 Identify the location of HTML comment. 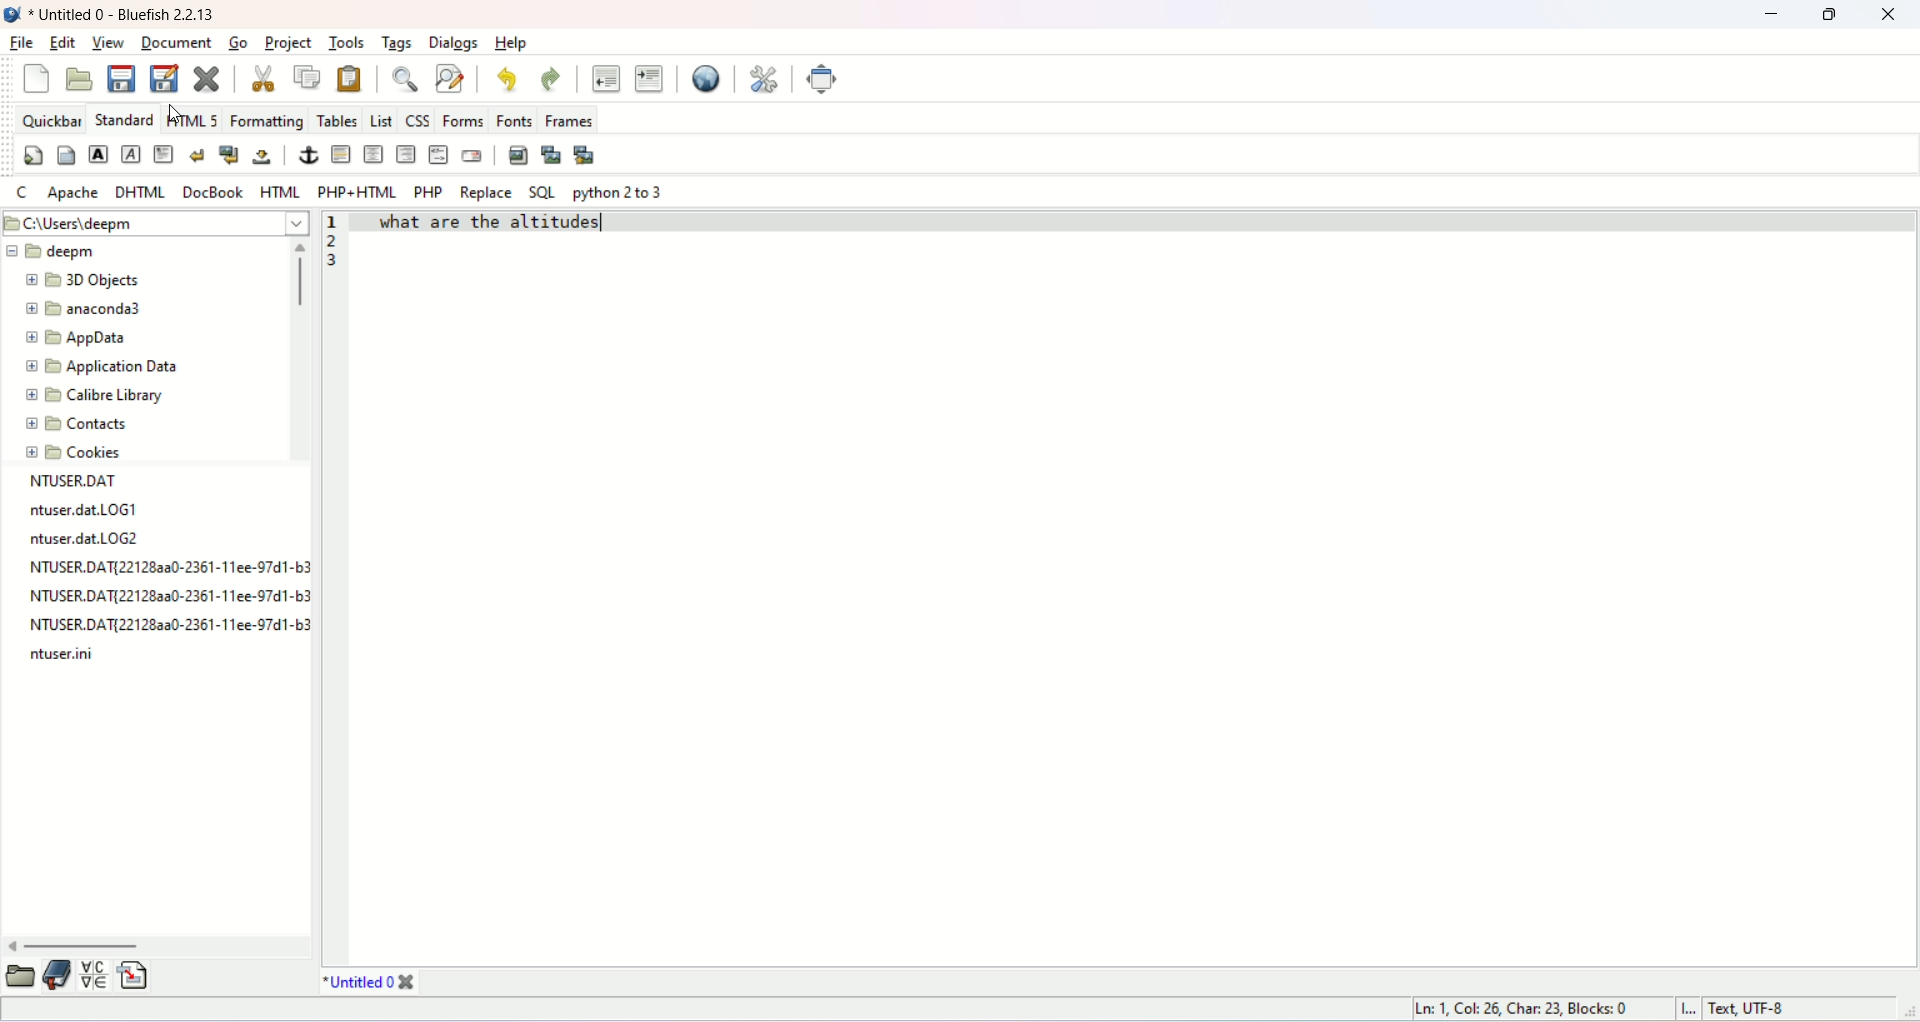
(439, 154).